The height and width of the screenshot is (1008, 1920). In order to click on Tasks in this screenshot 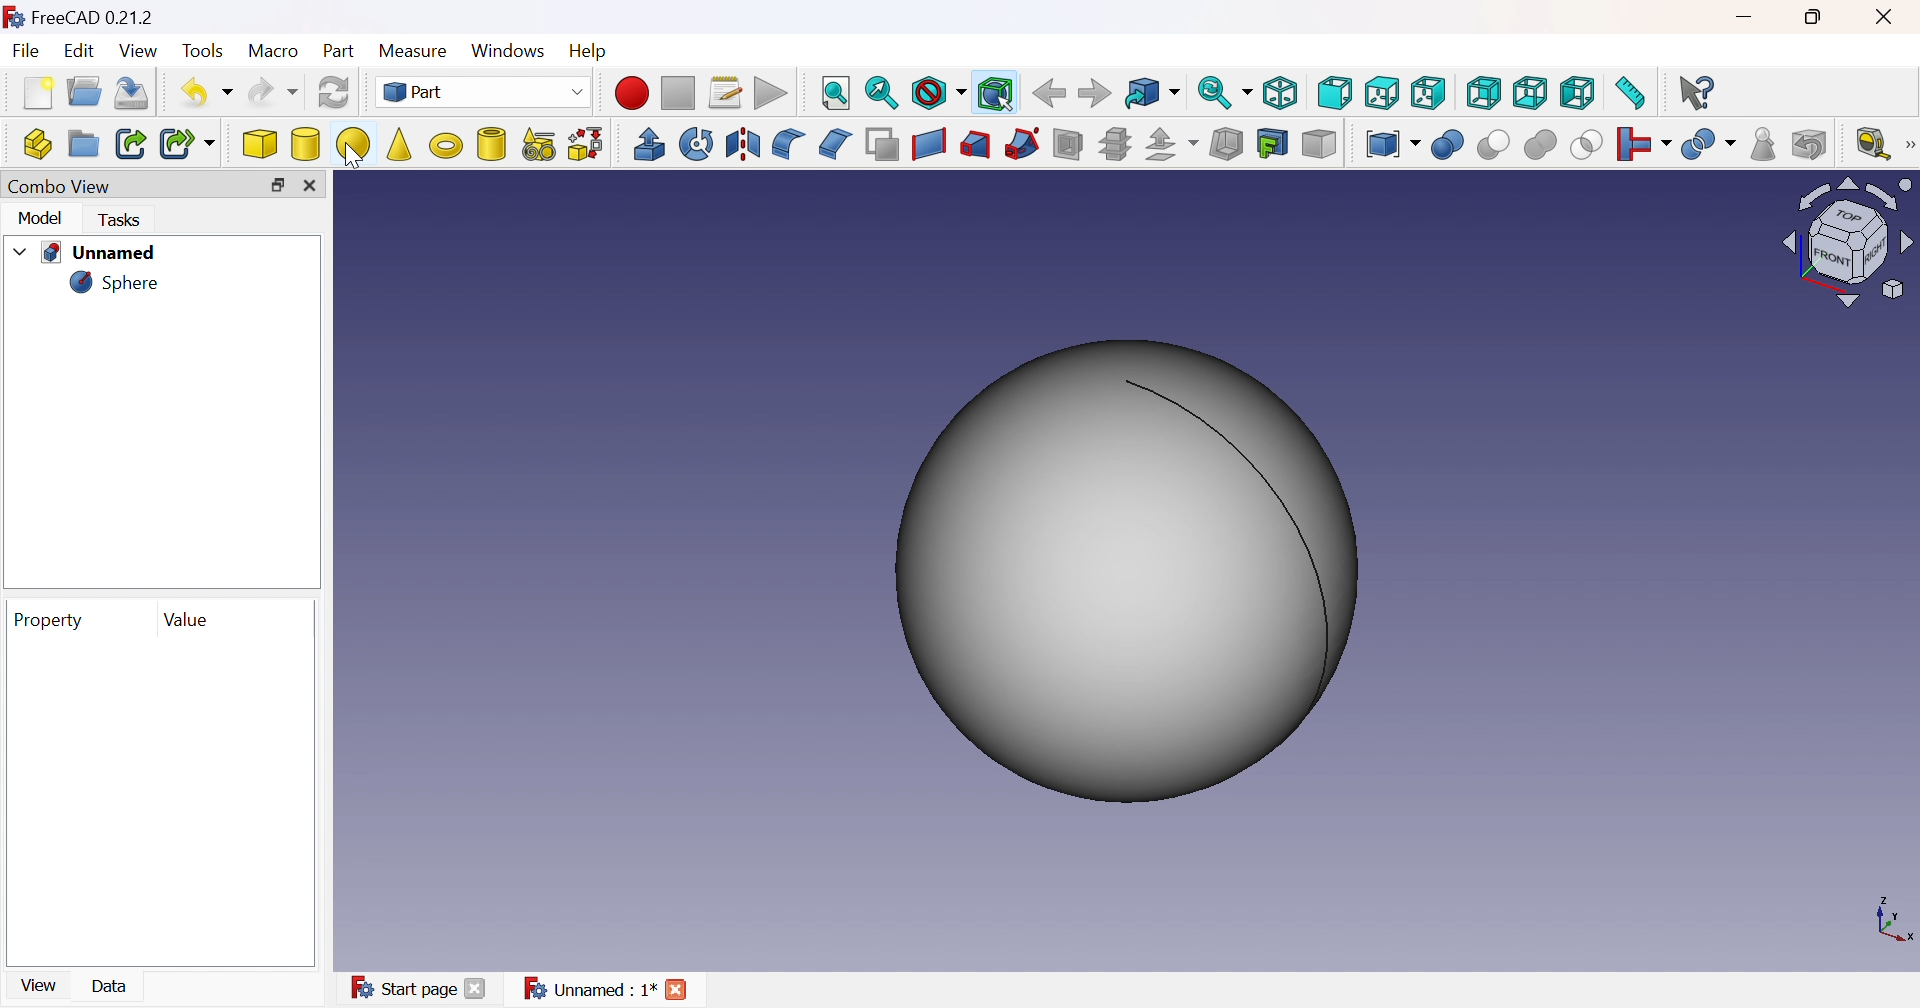, I will do `click(123, 220)`.